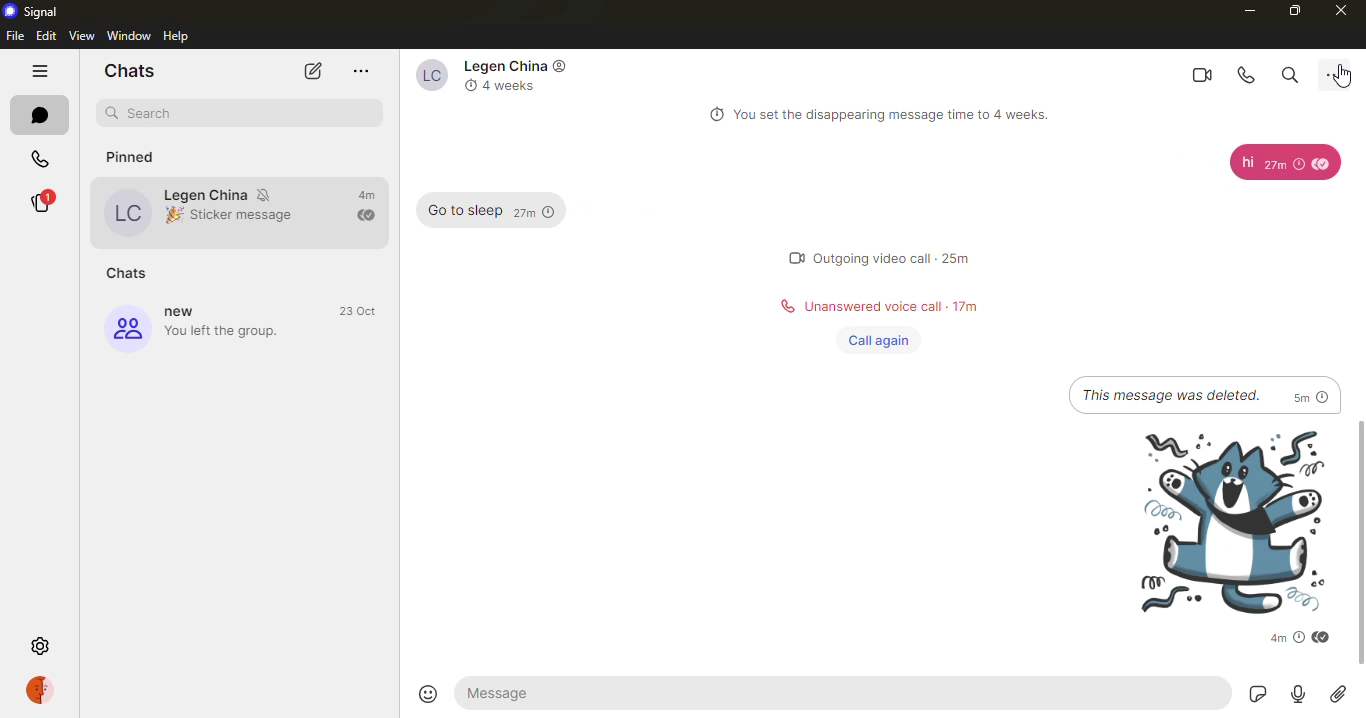 This screenshot has width=1366, height=718. Describe the element at coordinates (783, 306) in the screenshot. I see `Call logo` at that location.